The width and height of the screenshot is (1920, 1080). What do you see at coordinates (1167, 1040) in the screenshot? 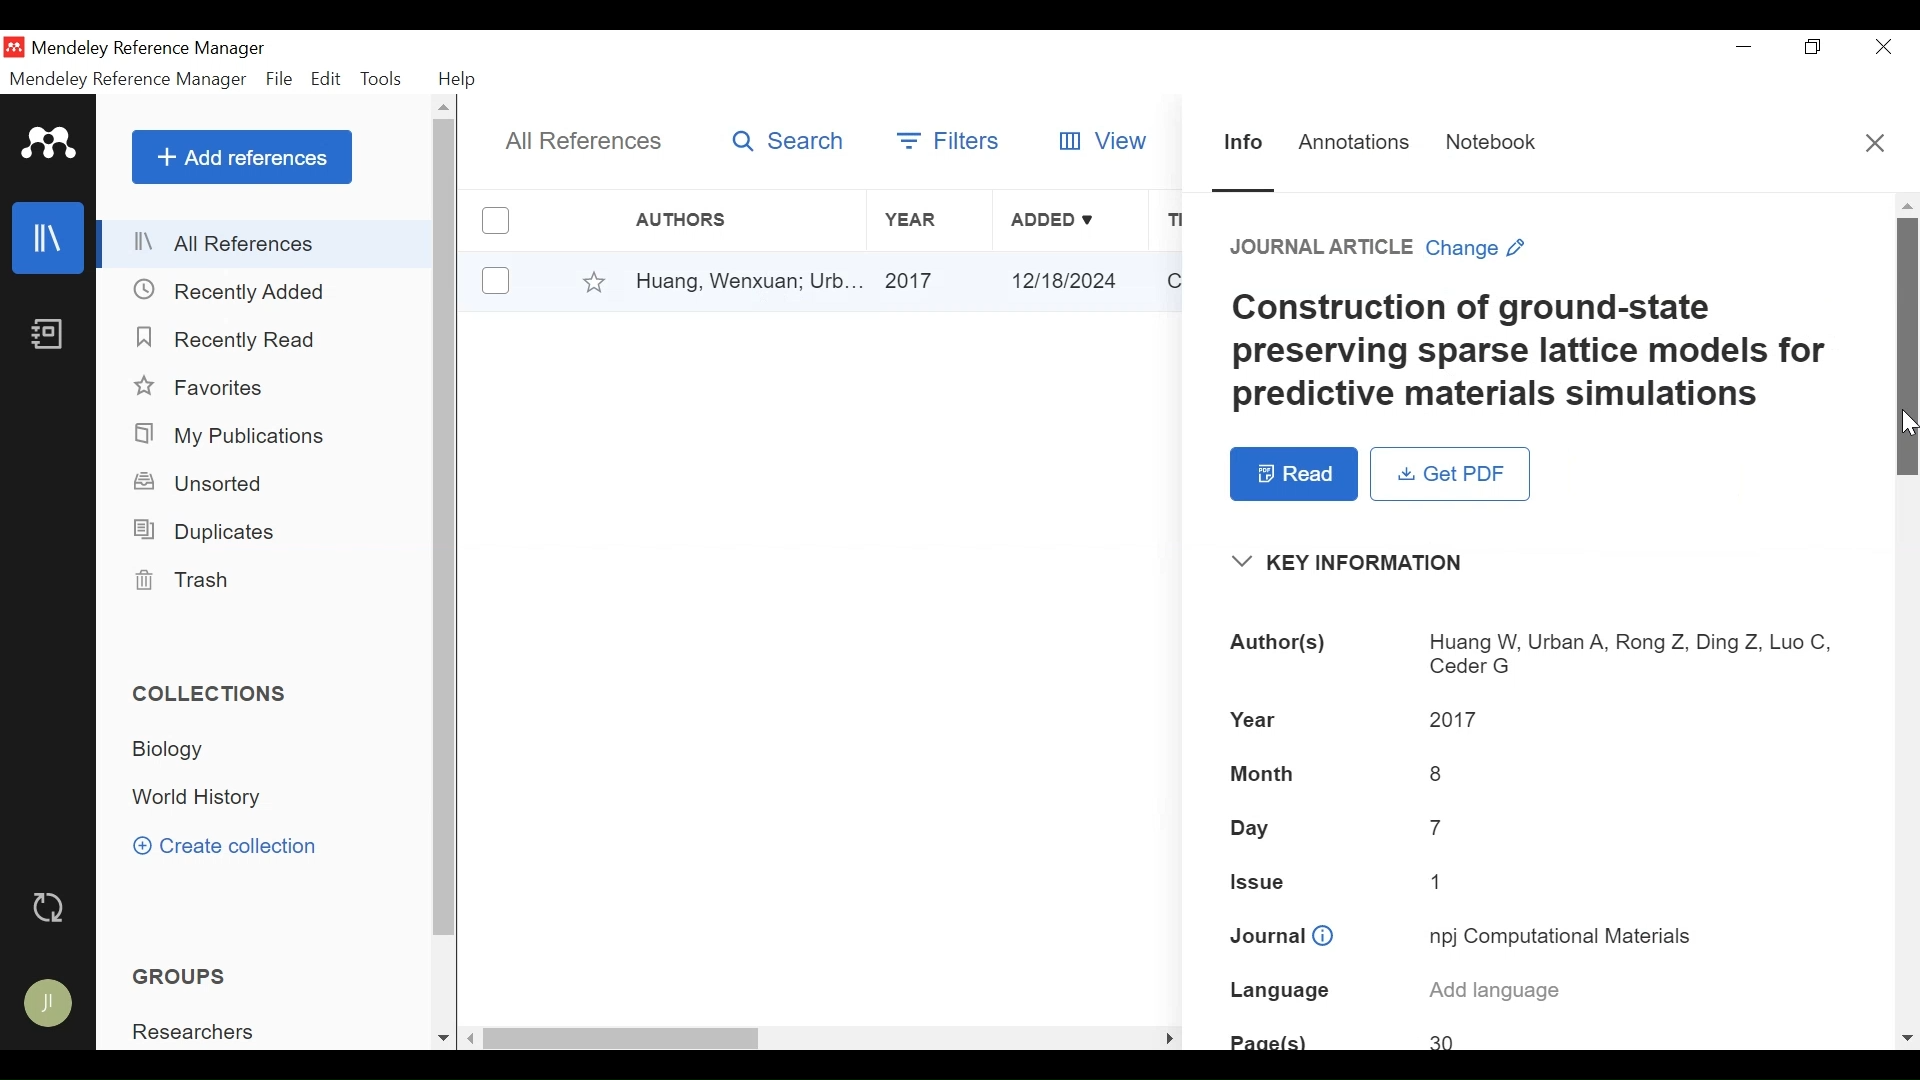
I see `Scroll Rigt` at bounding box center [1167, 1040].